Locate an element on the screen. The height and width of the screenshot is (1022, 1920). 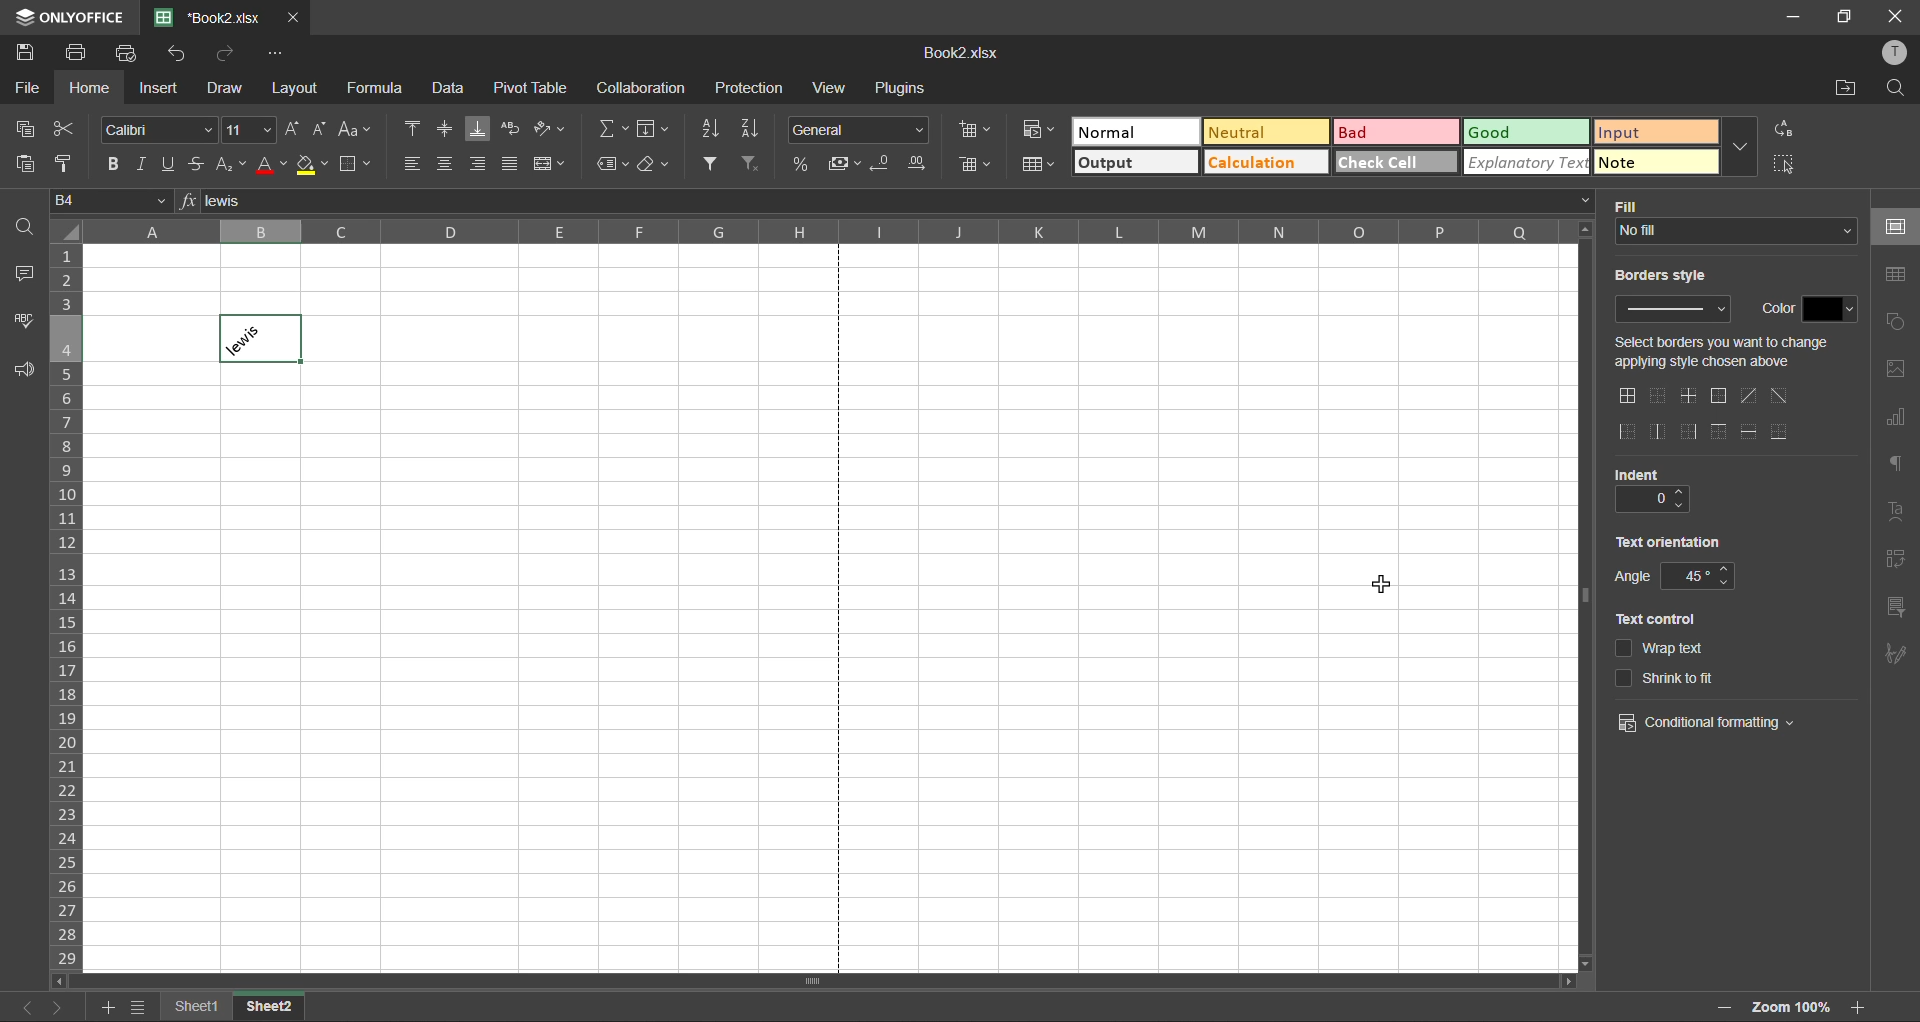
select change is located at coordinates (1728, 352).